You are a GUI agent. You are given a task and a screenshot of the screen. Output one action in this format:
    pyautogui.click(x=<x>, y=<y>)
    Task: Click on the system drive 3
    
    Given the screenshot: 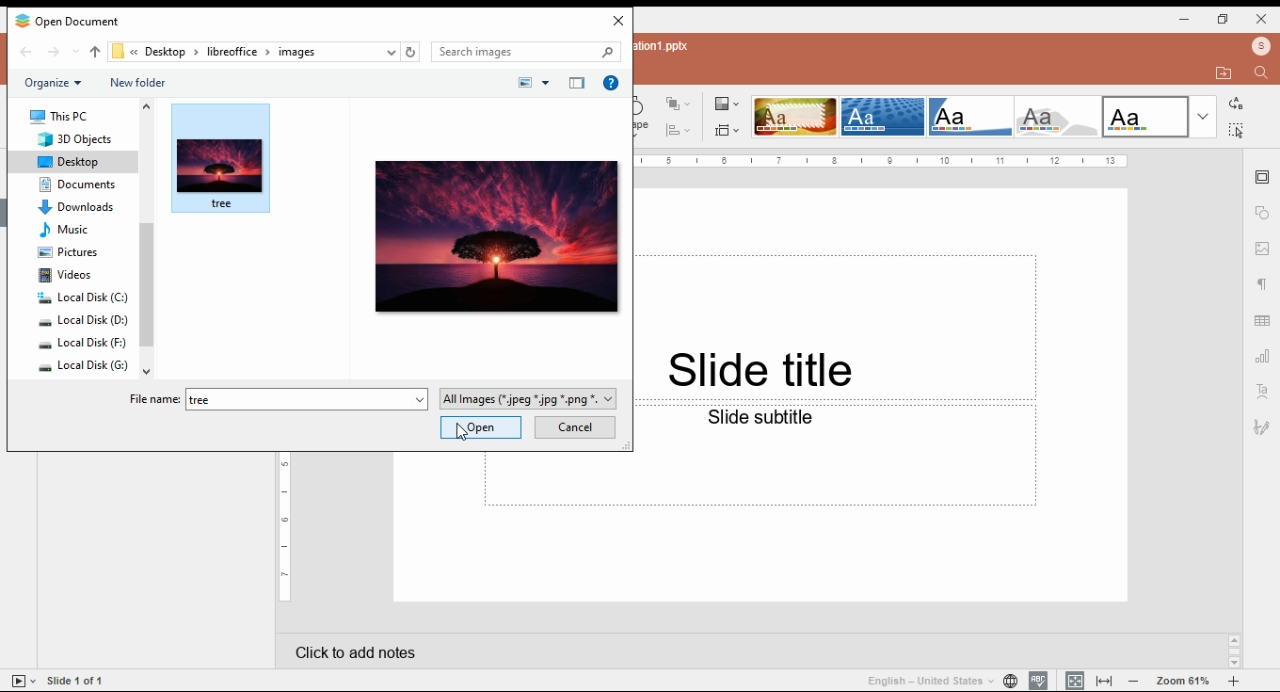 What is the action you would take?
    pyautogui.click(x=84, y=344)
    